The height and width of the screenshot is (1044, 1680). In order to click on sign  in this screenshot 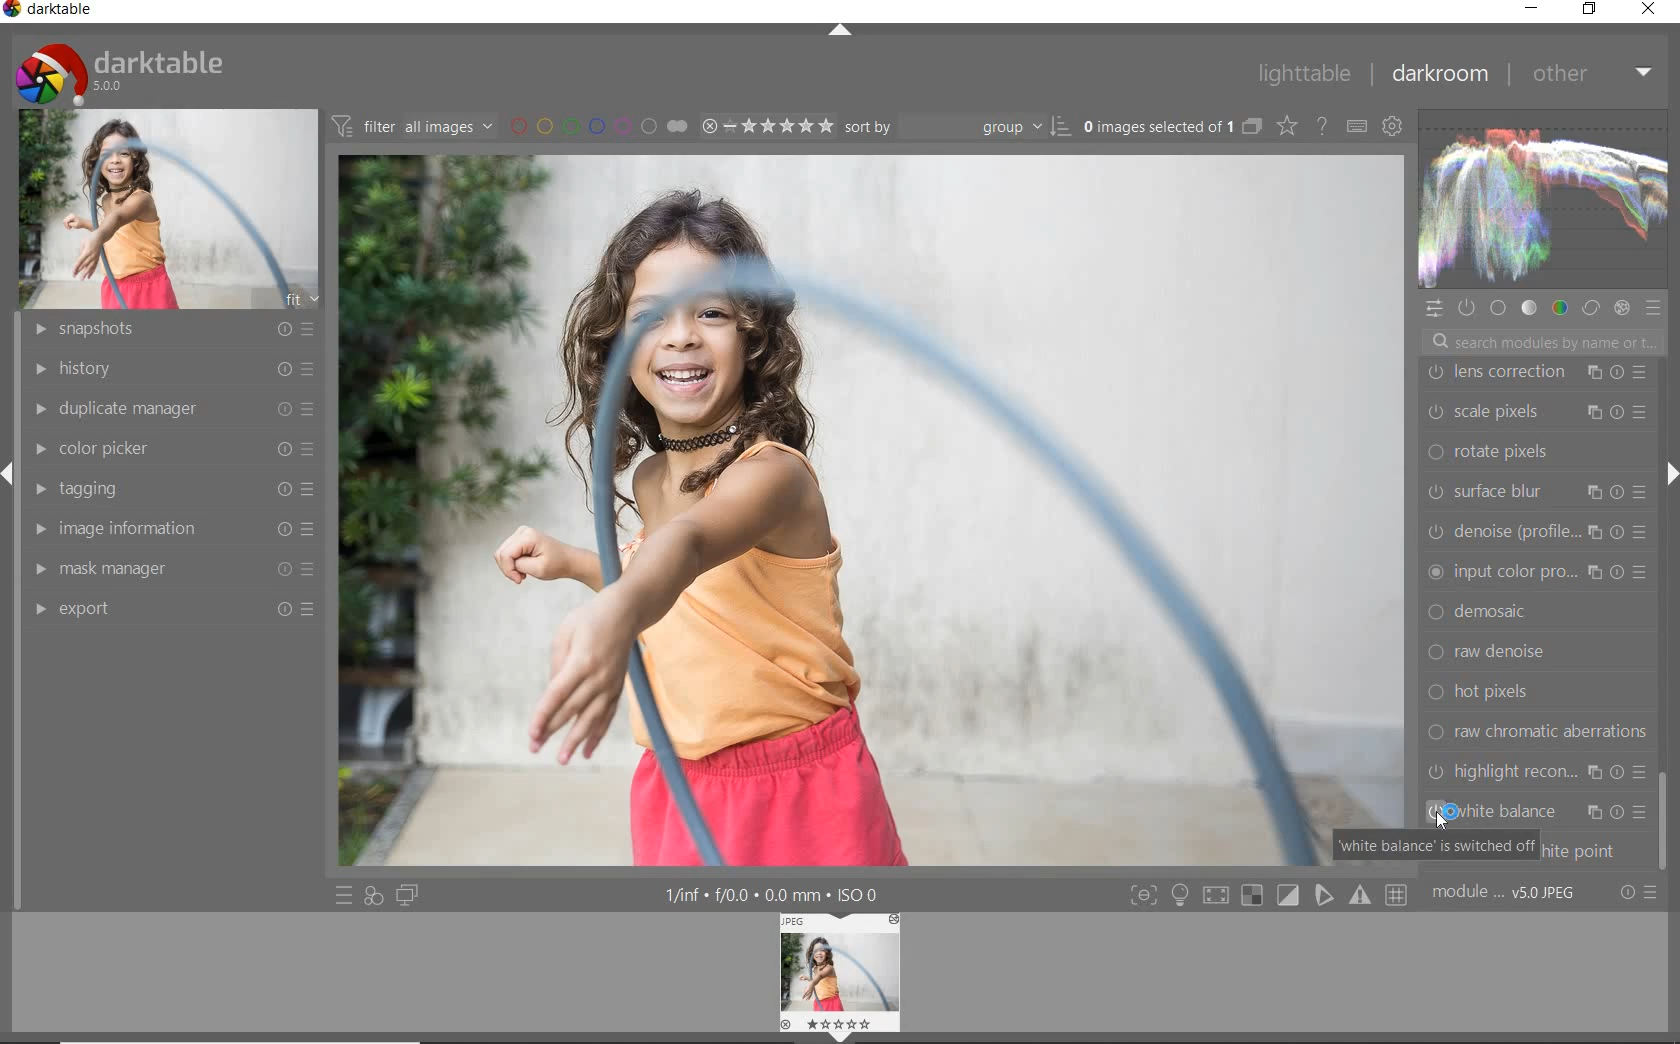, I will do `click(1179, 895)`.